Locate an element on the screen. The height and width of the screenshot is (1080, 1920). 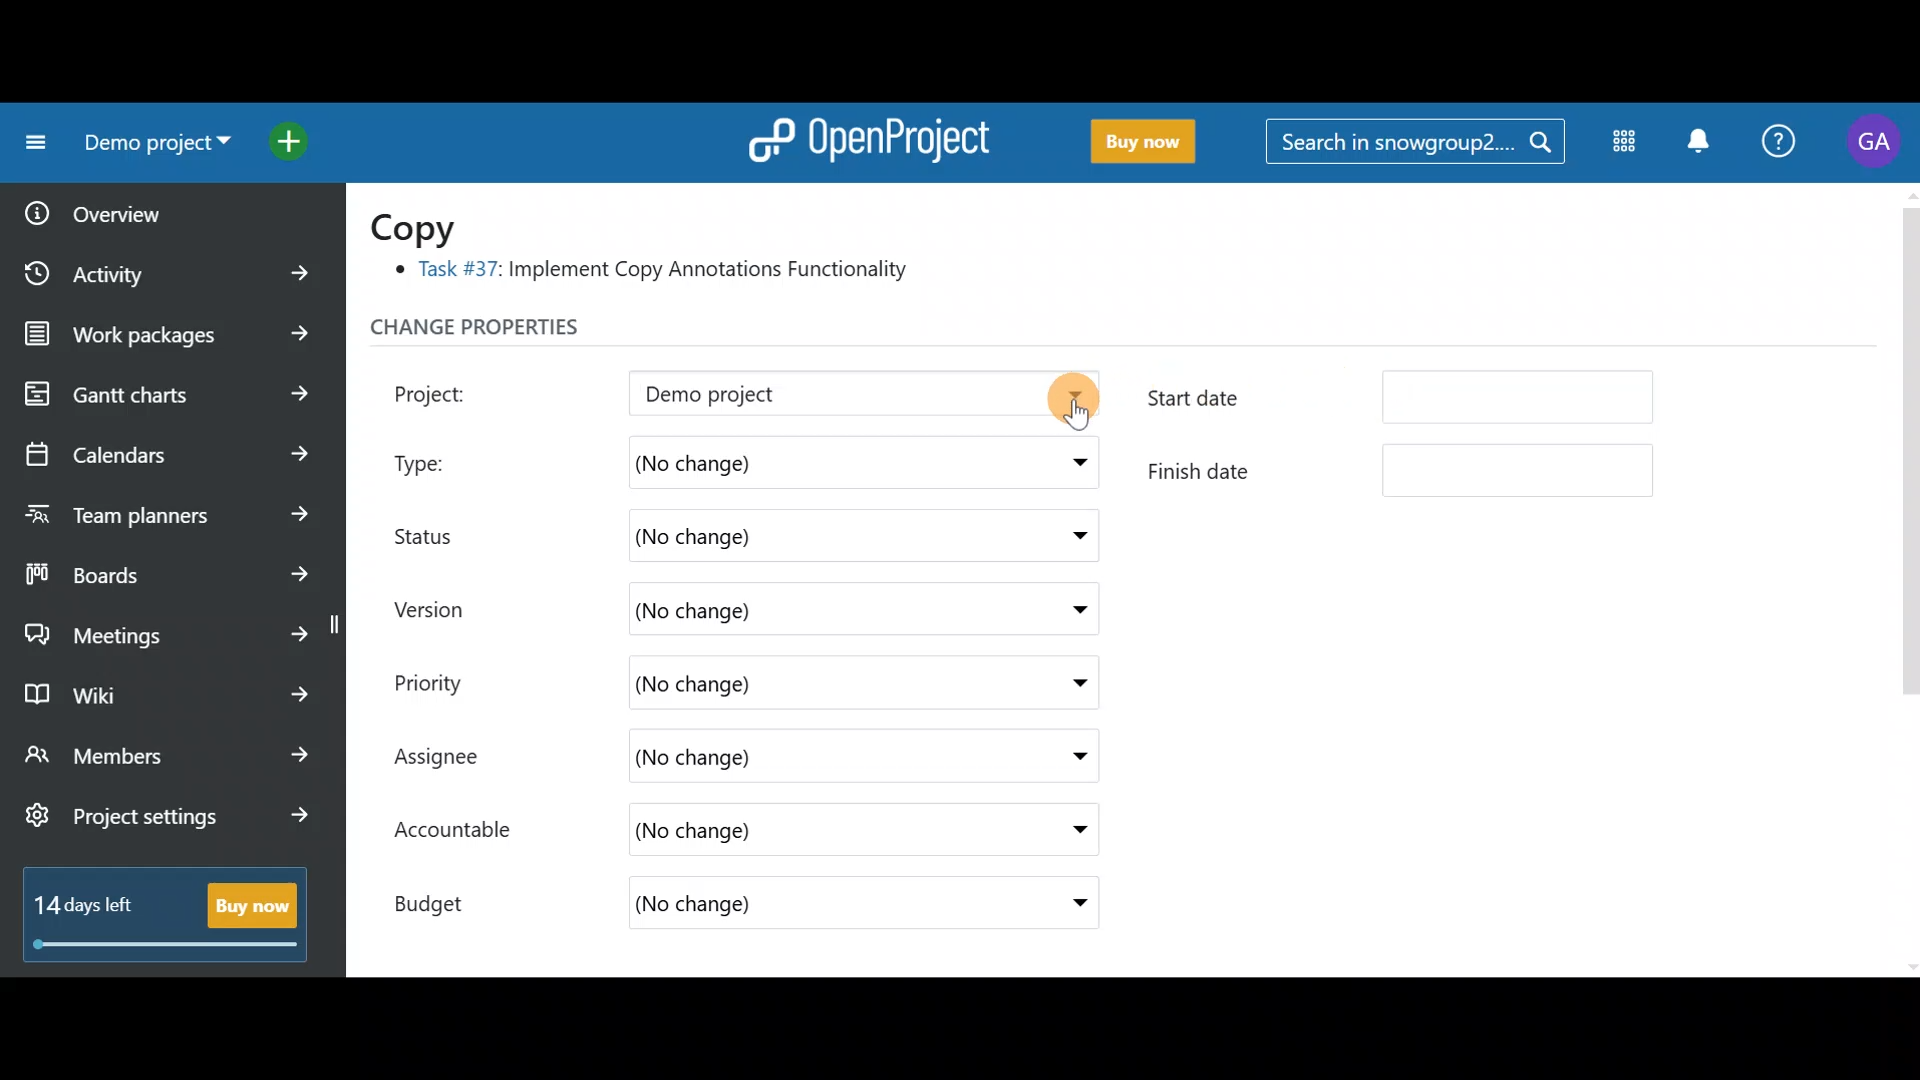
Cursor is located at coordinates (1079, 408).